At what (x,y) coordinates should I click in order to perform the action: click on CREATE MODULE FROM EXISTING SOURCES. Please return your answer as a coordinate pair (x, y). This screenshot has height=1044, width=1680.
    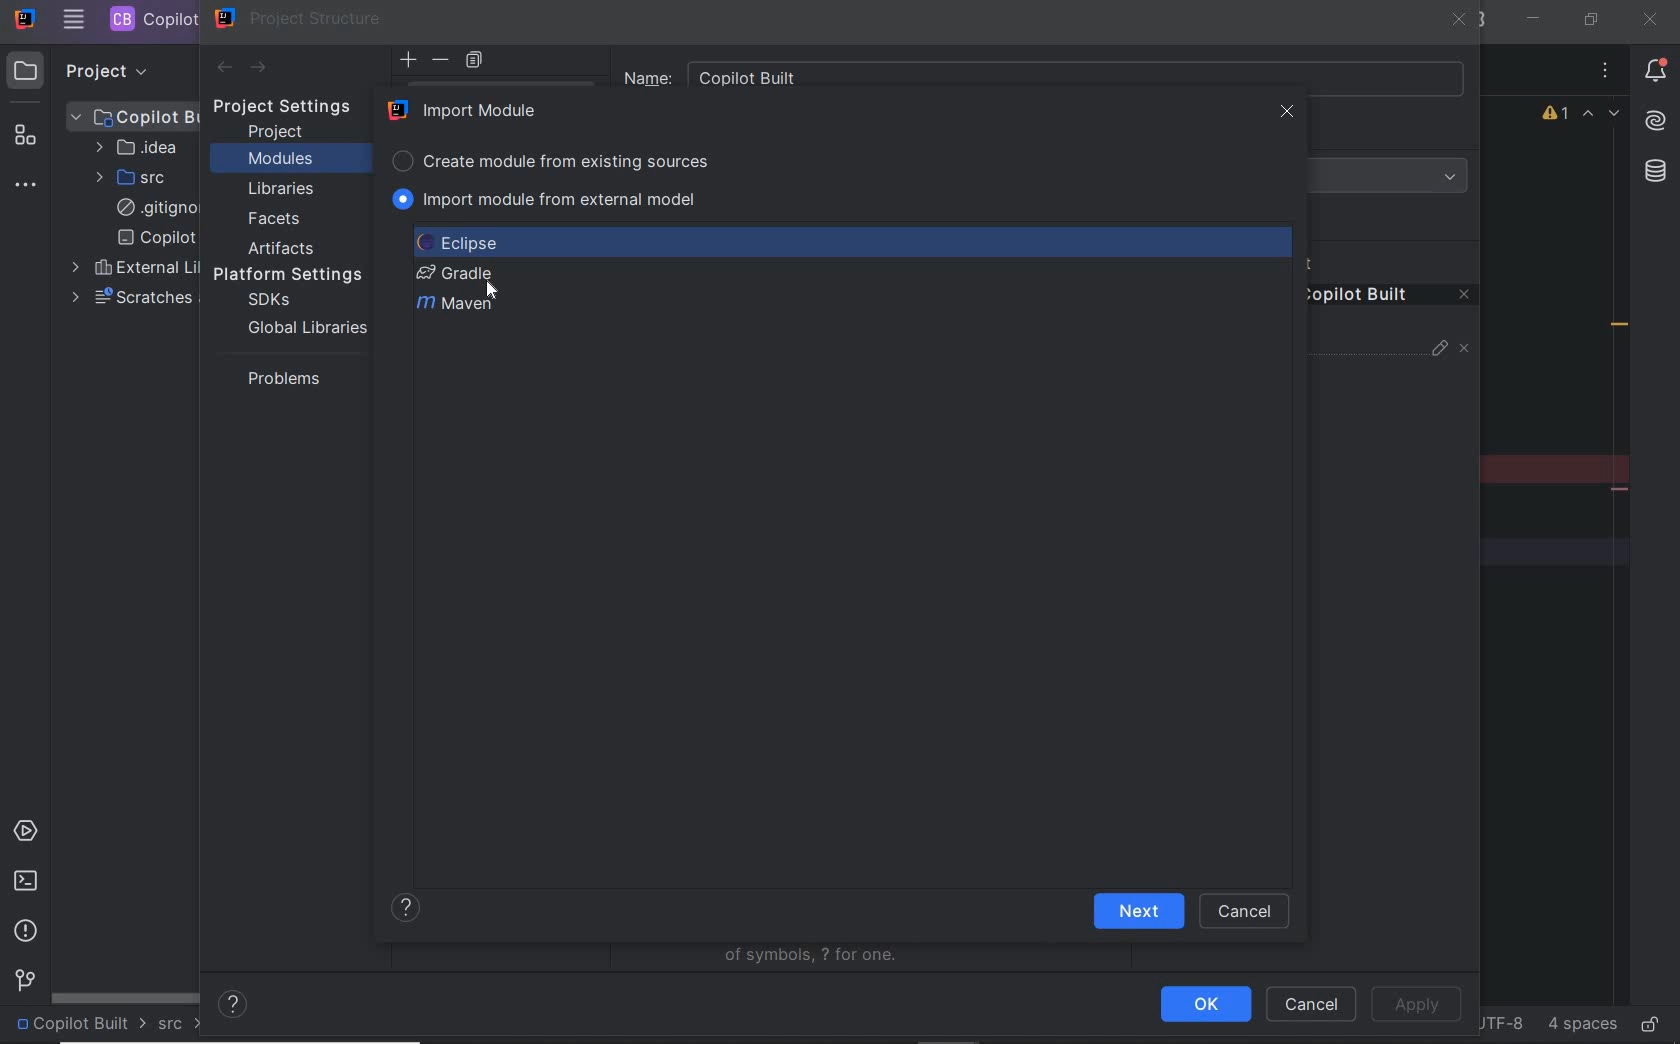
    Looking at the image, I should click on (555, 158).